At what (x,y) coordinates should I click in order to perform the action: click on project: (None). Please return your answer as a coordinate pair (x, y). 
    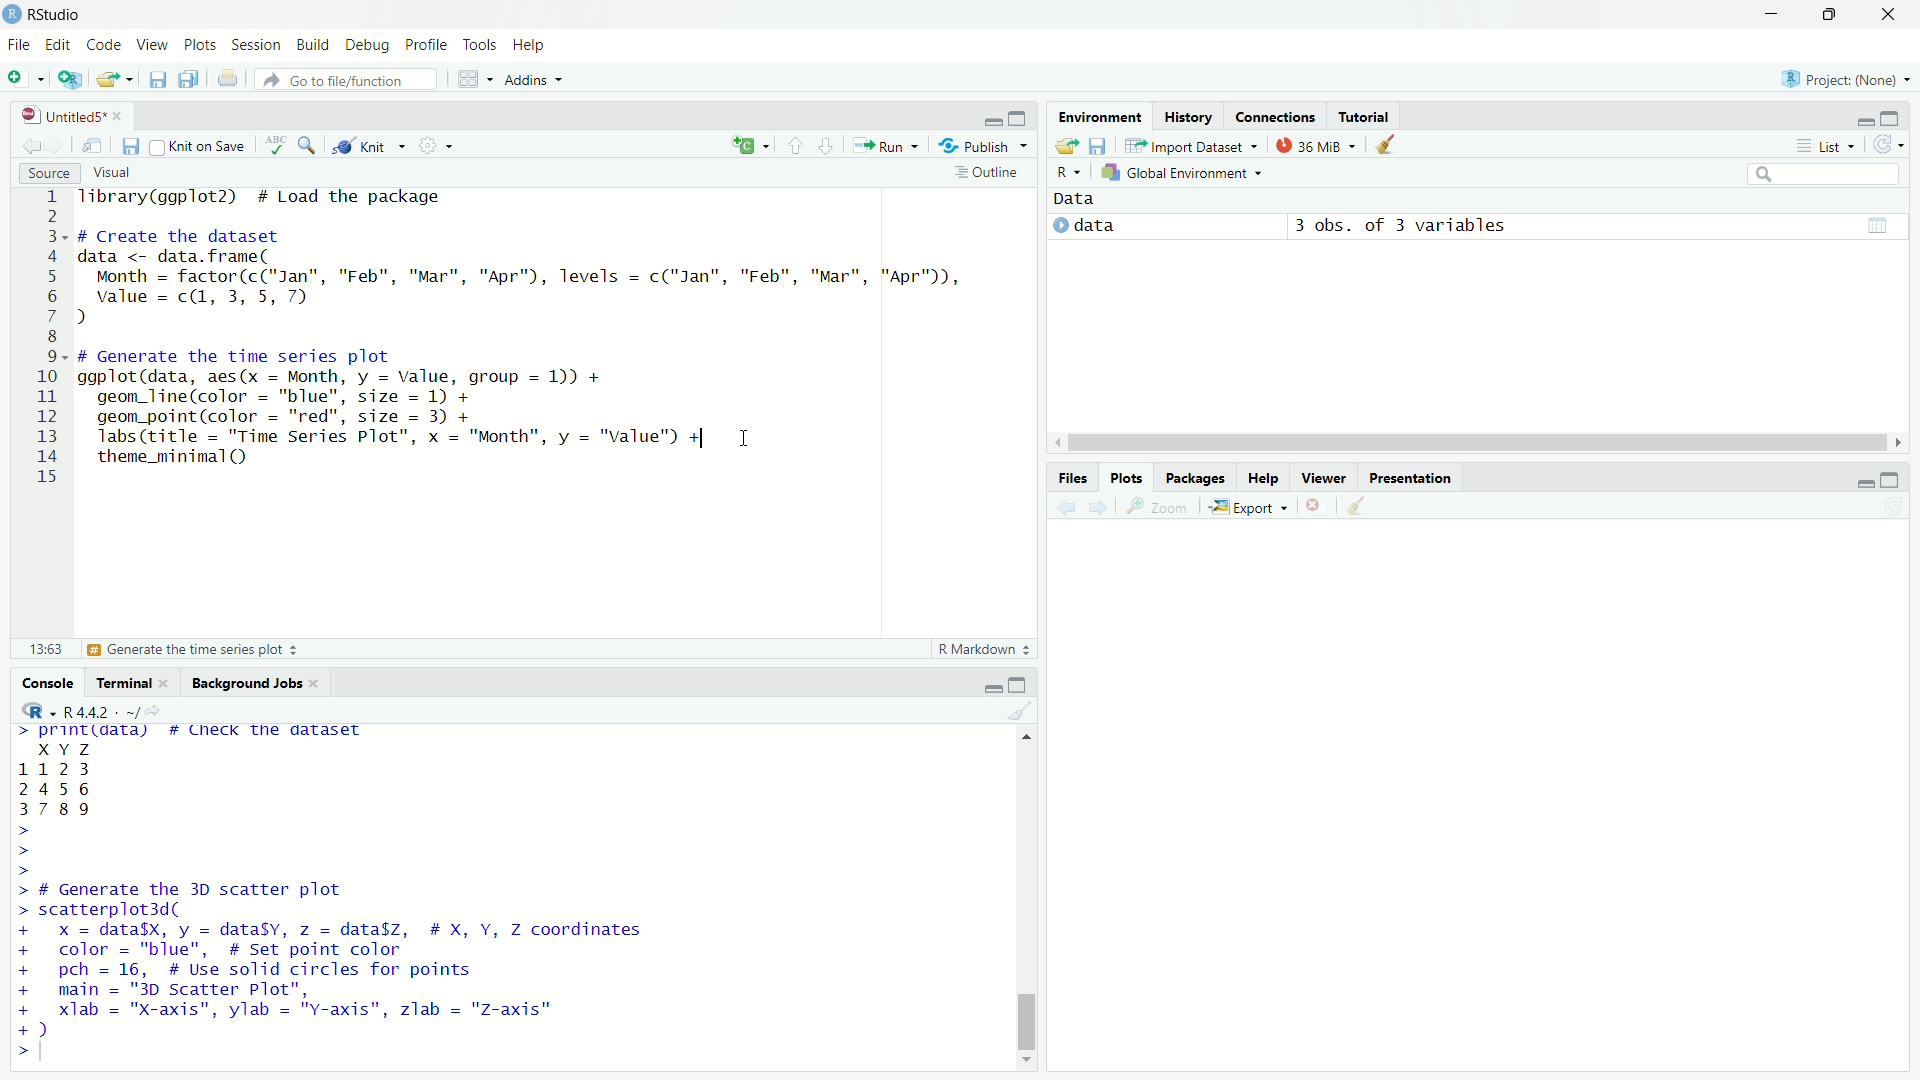
    Looking at the image, I should click on (1844, 75).